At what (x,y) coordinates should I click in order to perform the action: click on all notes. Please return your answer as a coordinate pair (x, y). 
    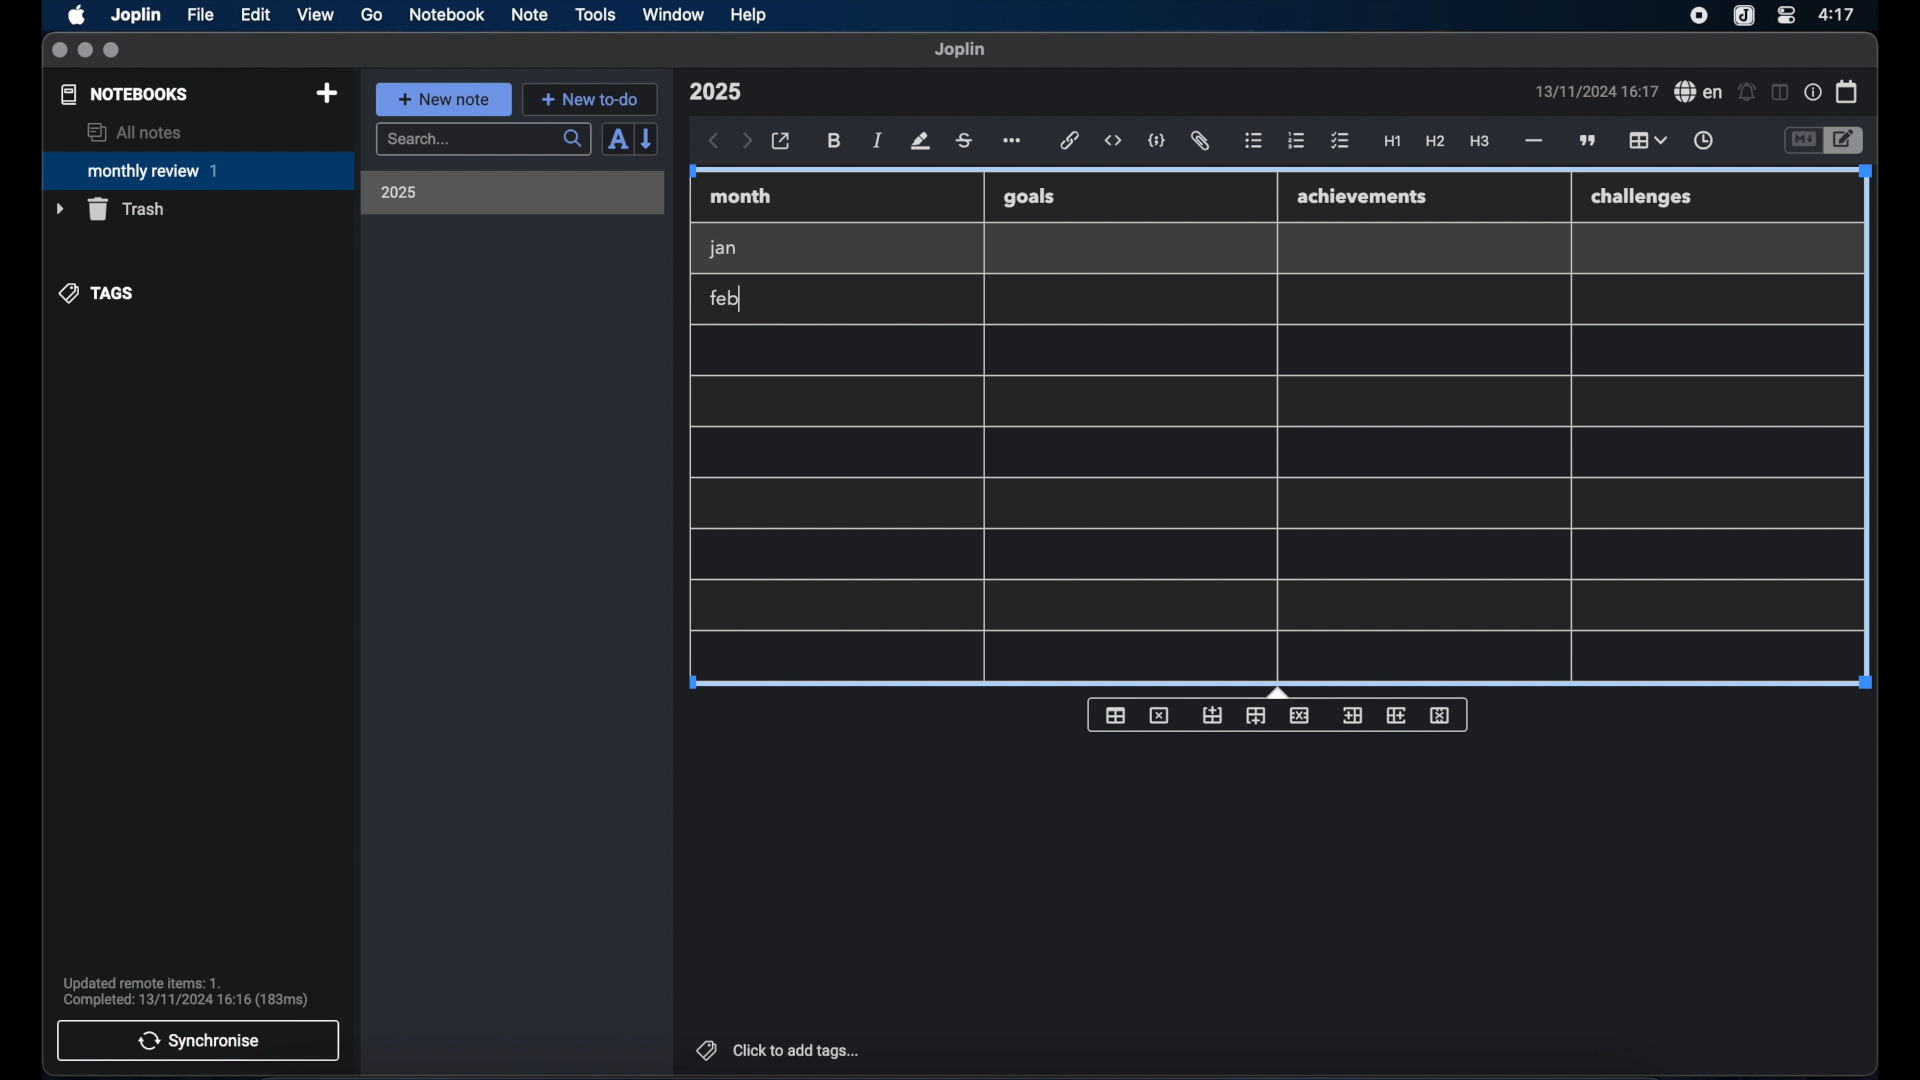
    Looking at the image, I should click on (134, 132).